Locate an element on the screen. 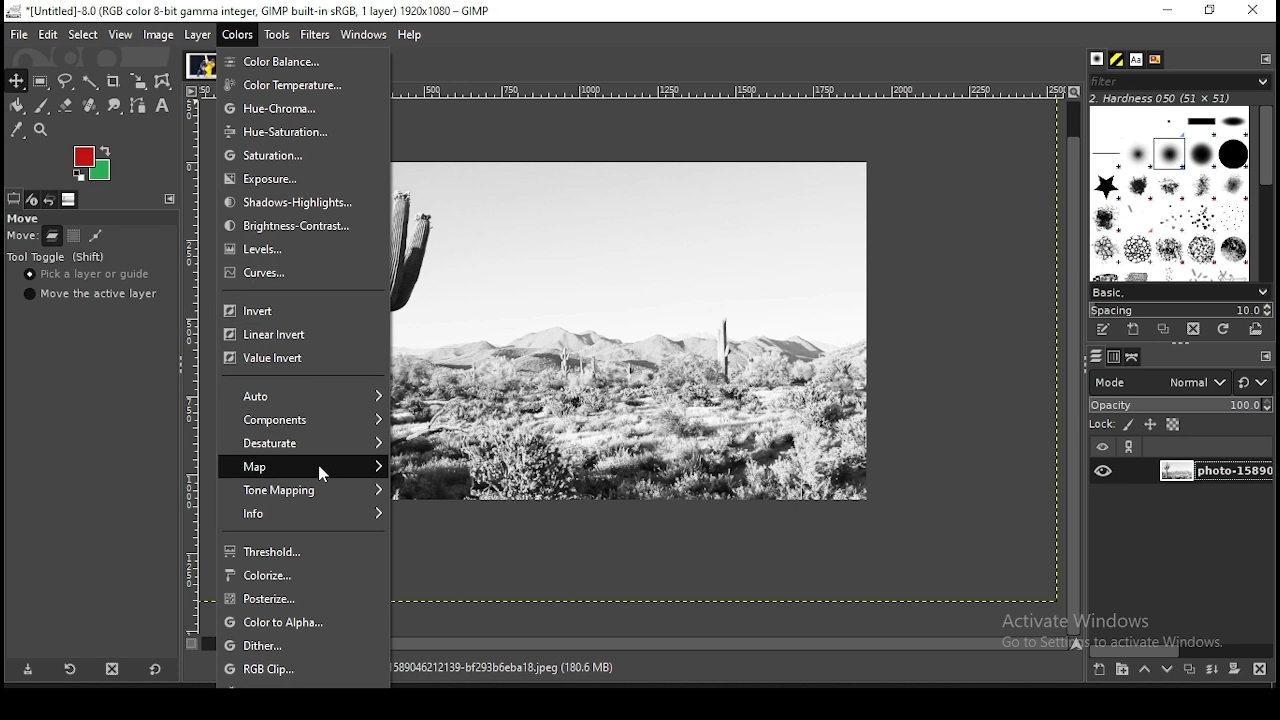  edit is located at coordinates (50, 34).